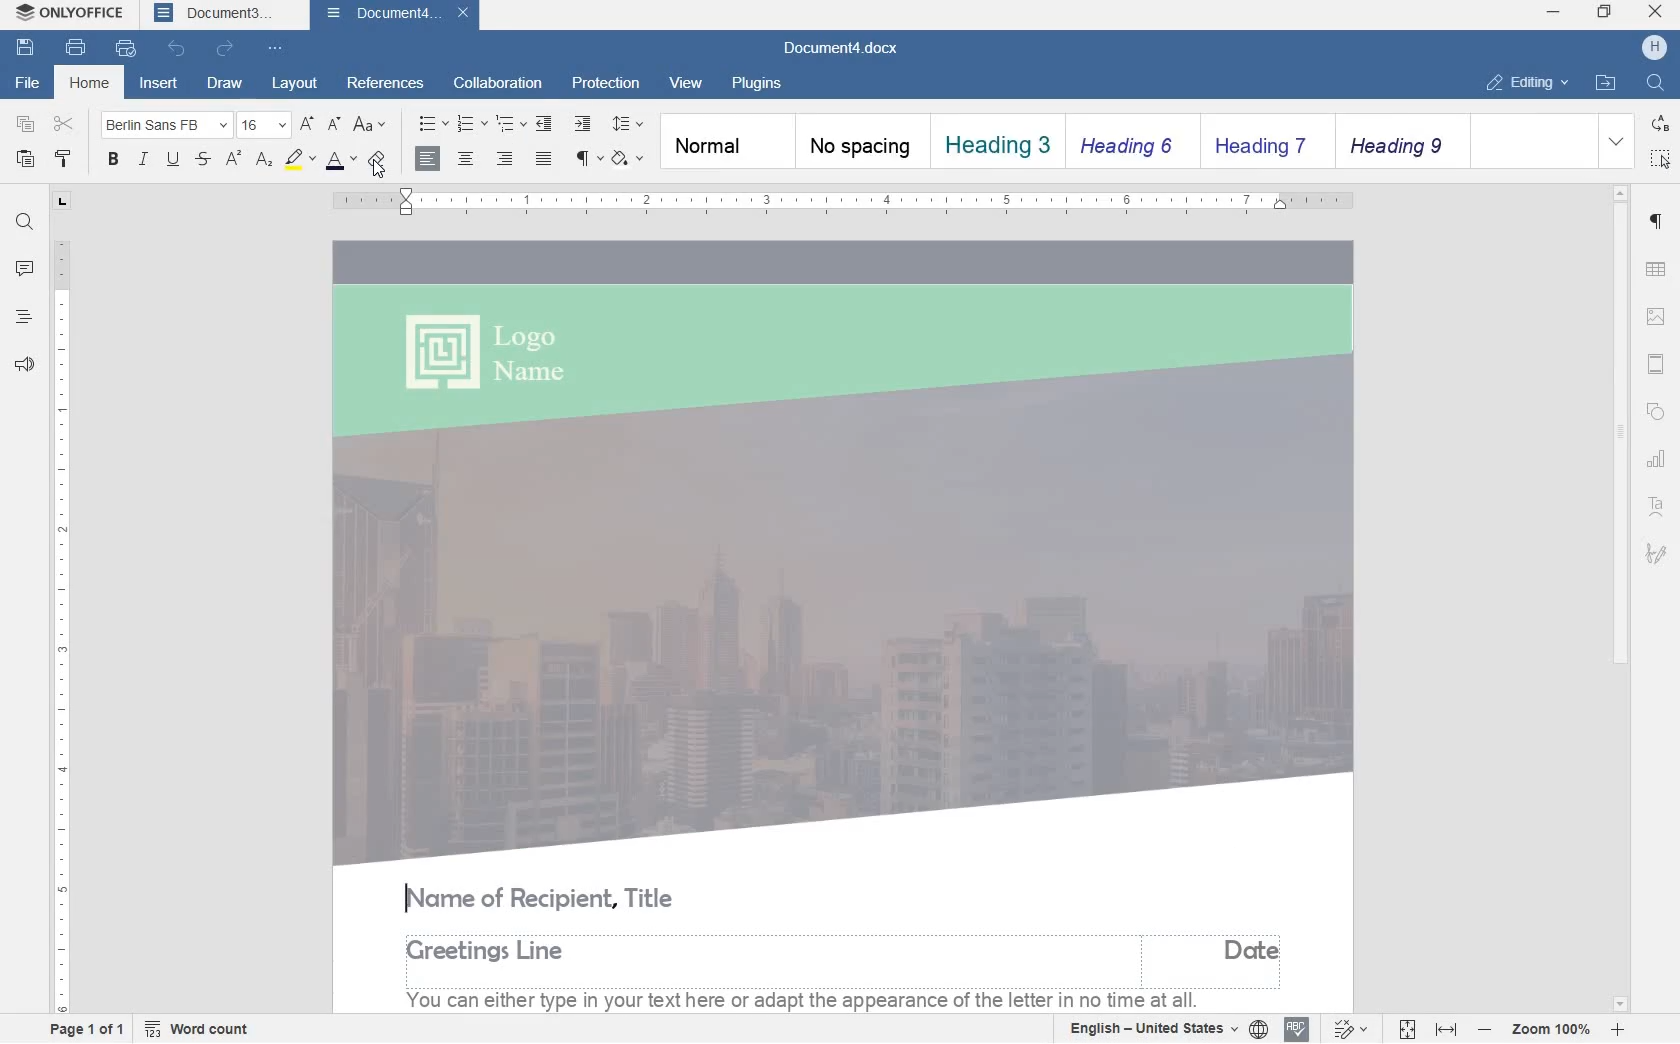 This screenshot has height=1044, width=1680. What do you see at coordinates (113, 160) in the screenshot?
I see `bold` at bounding box center [113, 160].